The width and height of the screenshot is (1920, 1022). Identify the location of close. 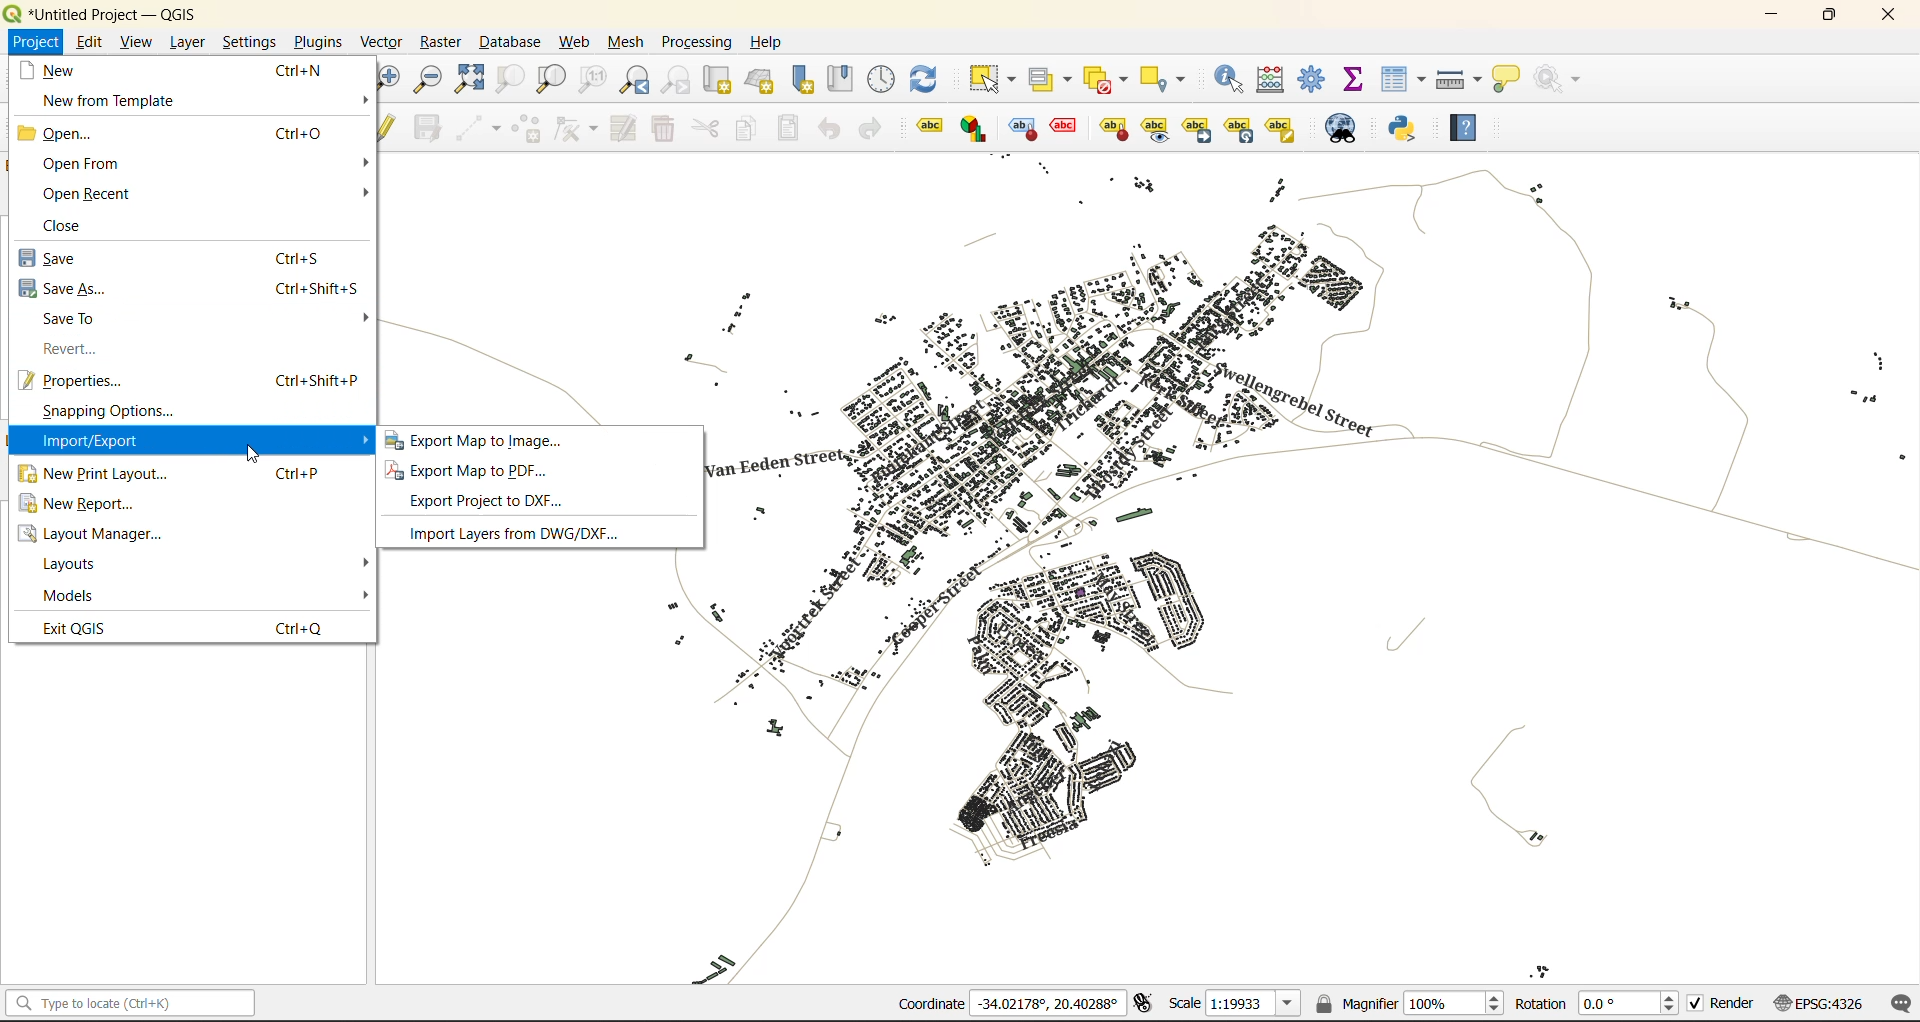
(73, 224).